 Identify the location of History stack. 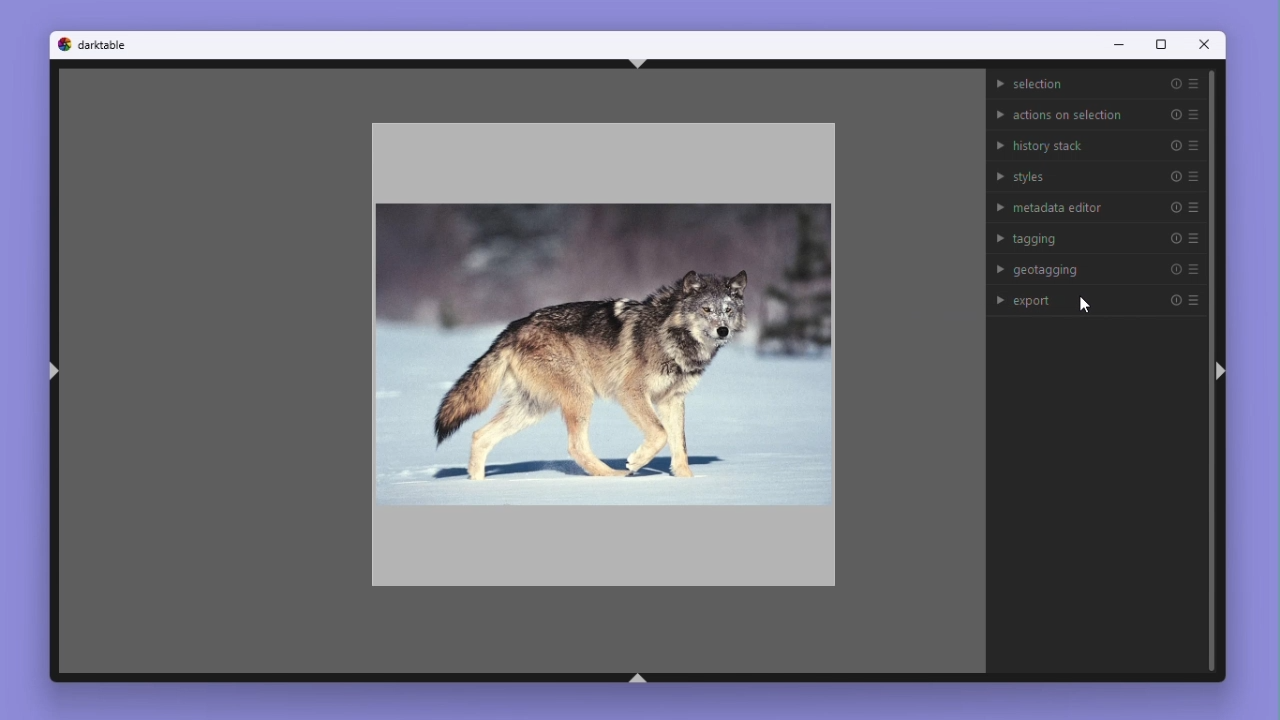
(1095, 144).